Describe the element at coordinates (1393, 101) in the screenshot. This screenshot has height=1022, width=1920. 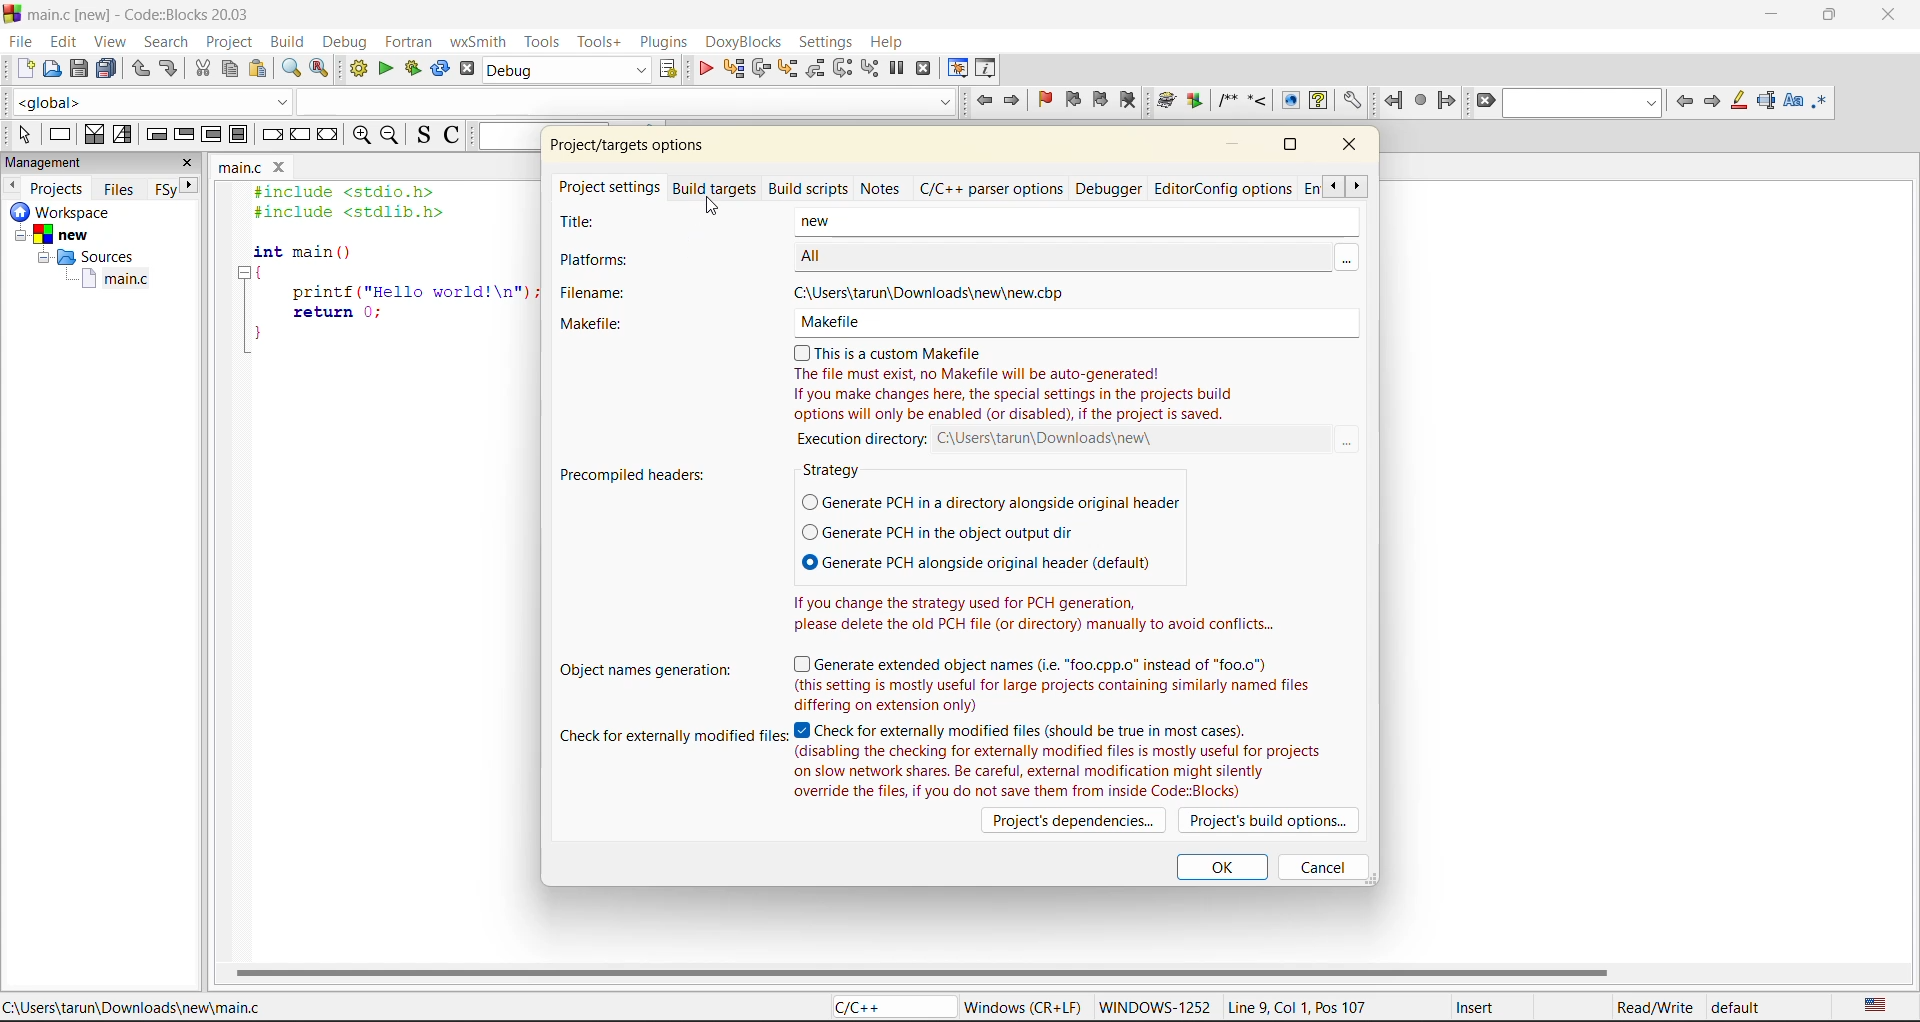
I see `jump back` at that location.